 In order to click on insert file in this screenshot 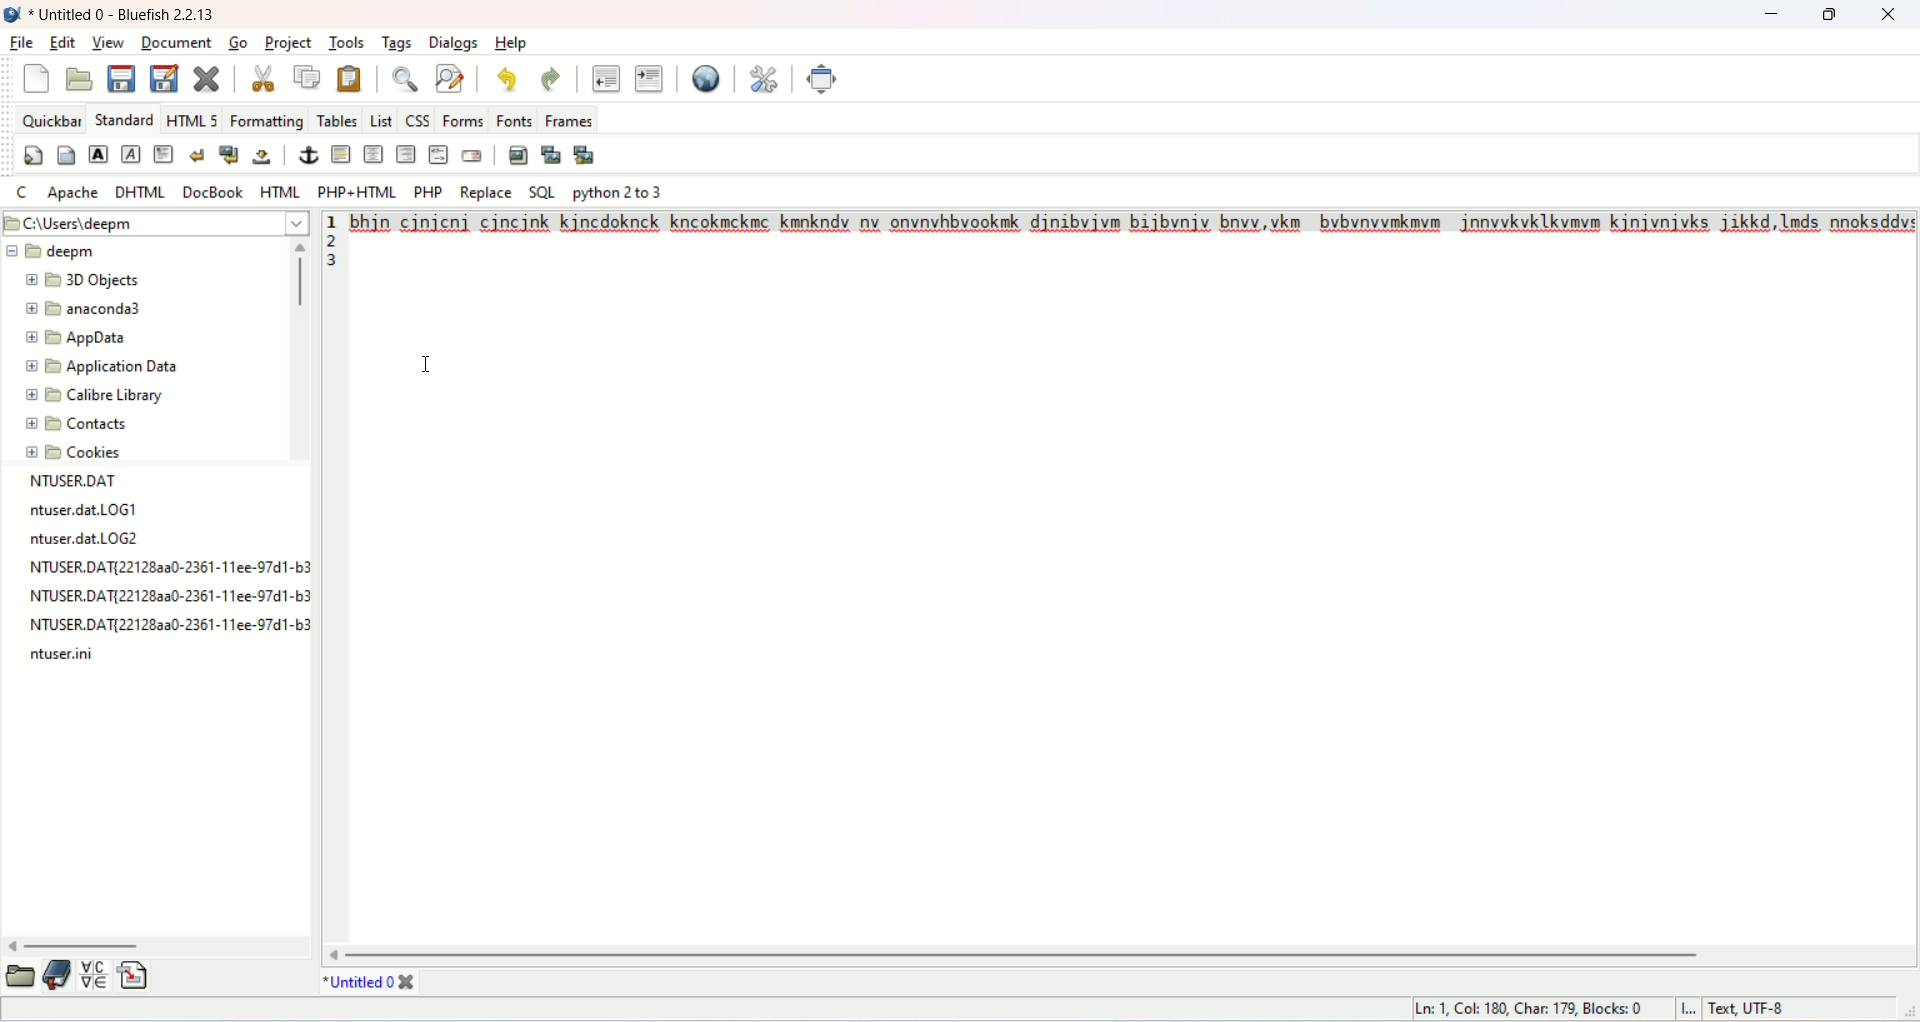, I will do `click(139, 976)`.